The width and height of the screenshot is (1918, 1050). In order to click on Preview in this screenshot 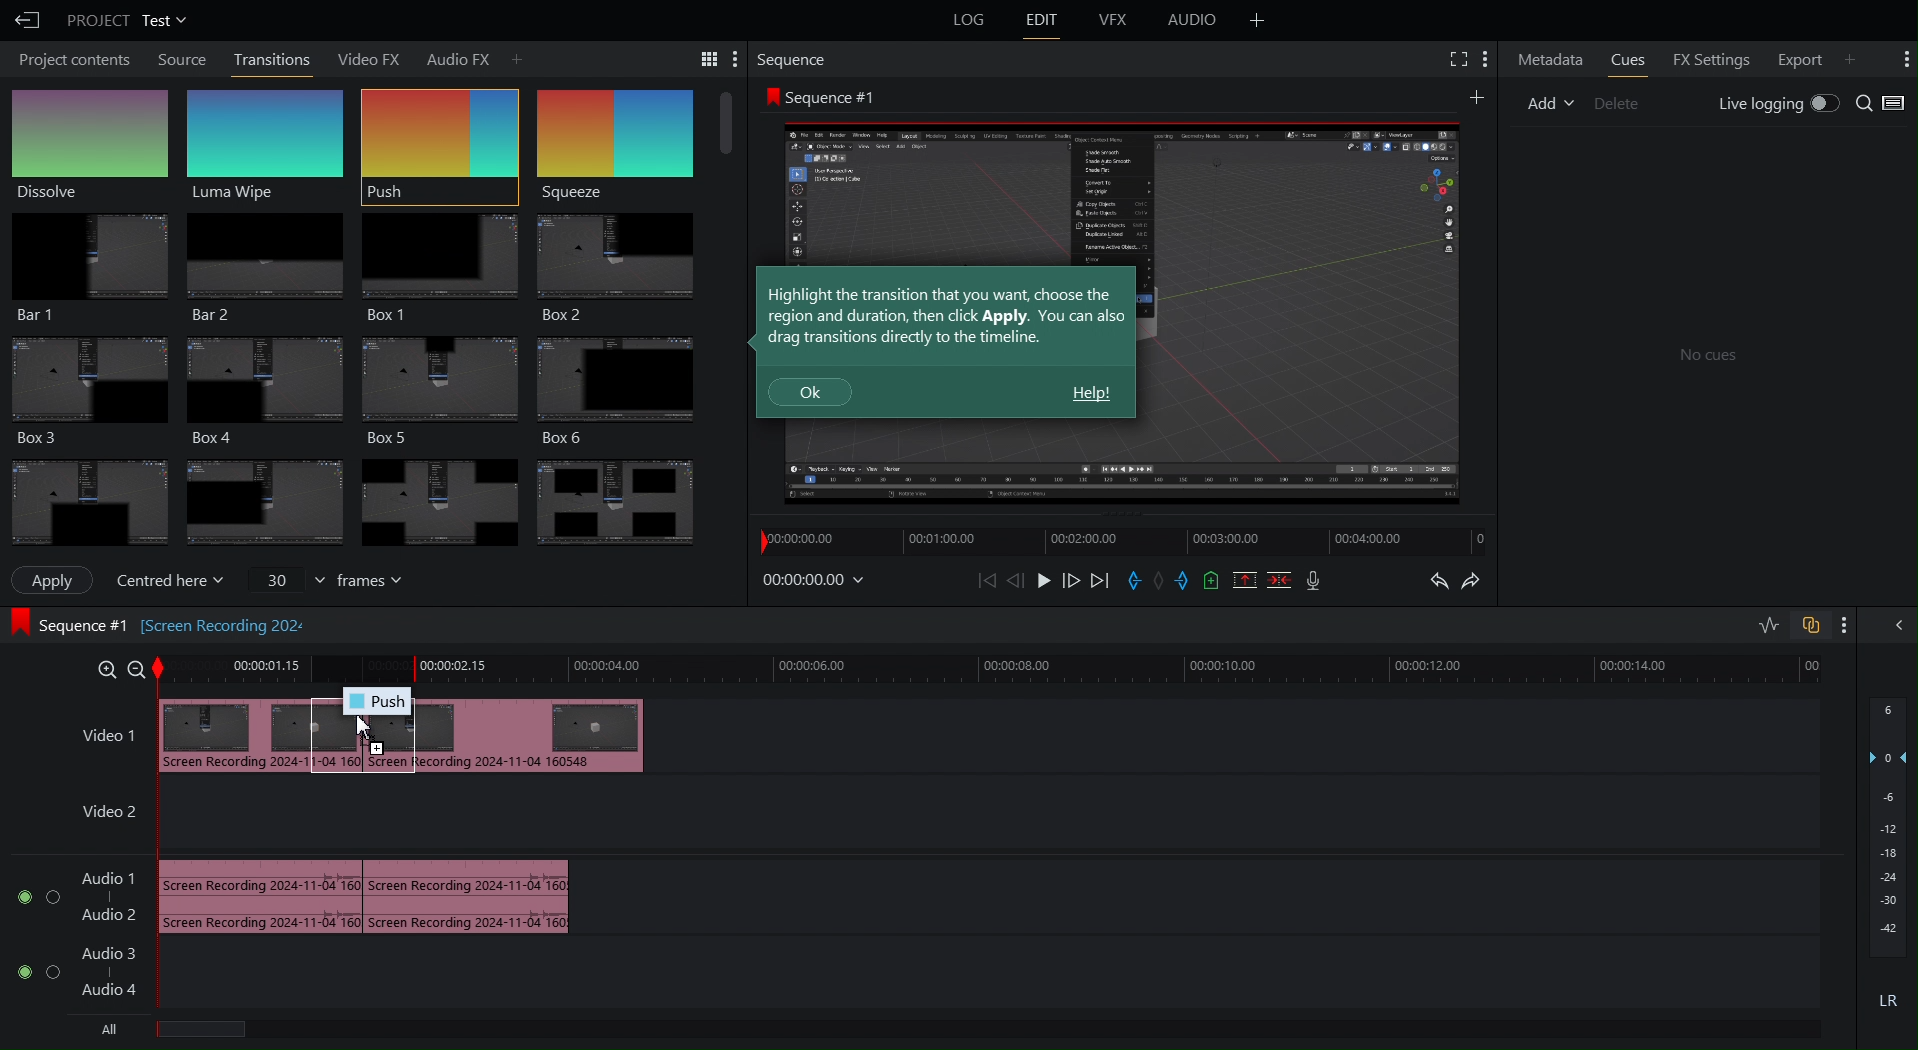, I will do `click(1303, 312)`.